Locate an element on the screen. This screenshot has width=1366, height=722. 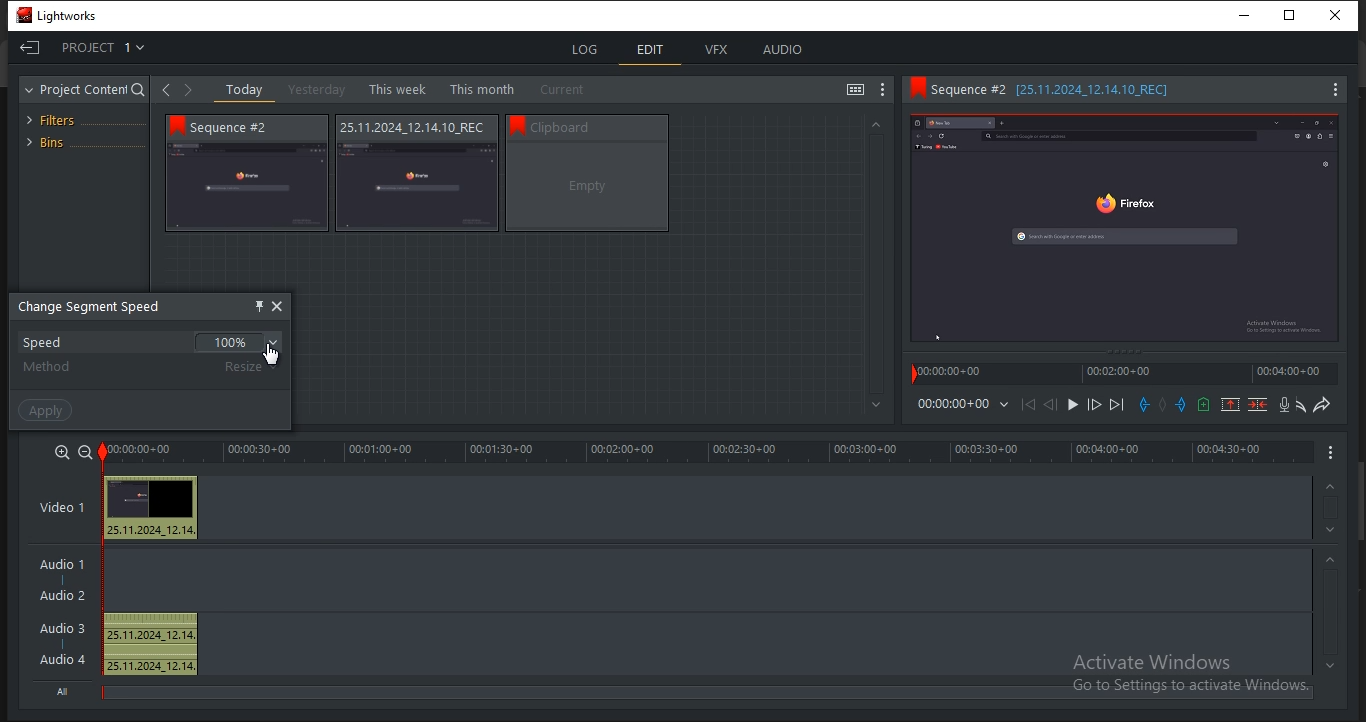
show settings menu is located at coordinates (883, 90).